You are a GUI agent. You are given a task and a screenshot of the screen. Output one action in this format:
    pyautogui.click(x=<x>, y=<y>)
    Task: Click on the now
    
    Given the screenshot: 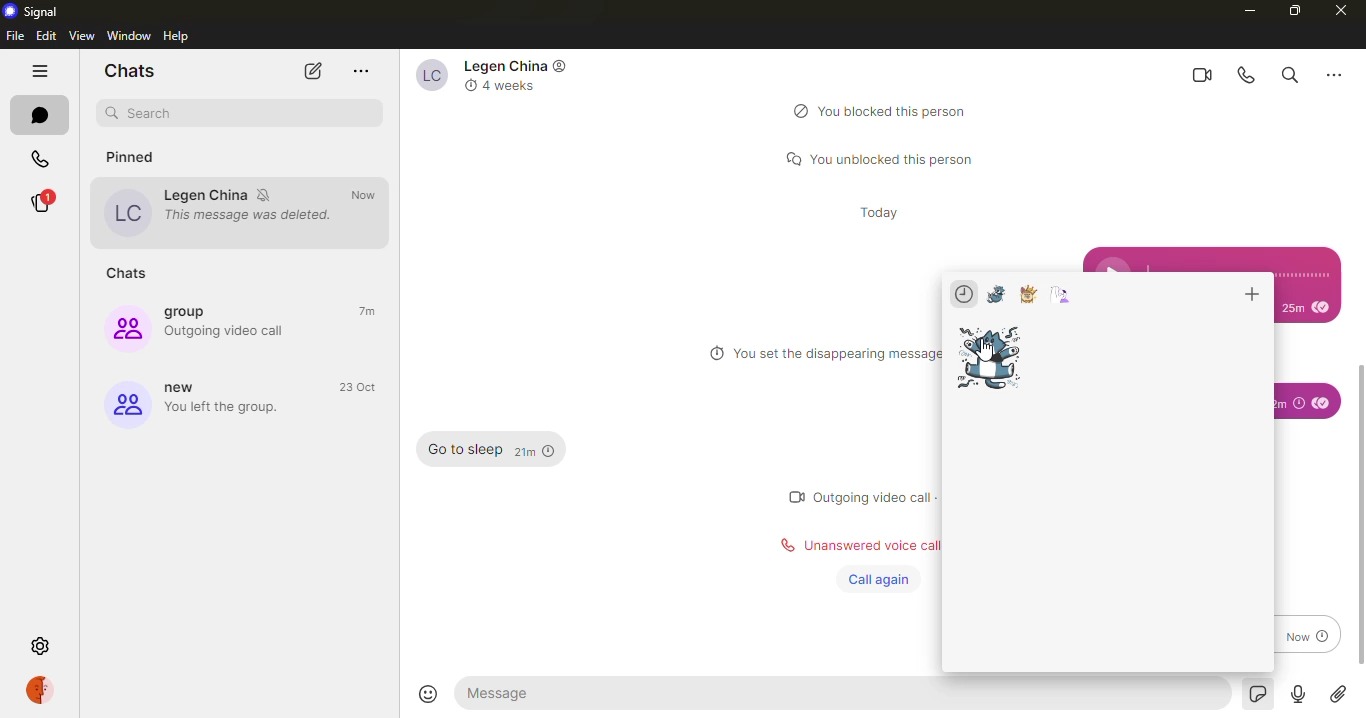 What is the action you would take?
    pyautogui.click(x=1306, y=634)
    